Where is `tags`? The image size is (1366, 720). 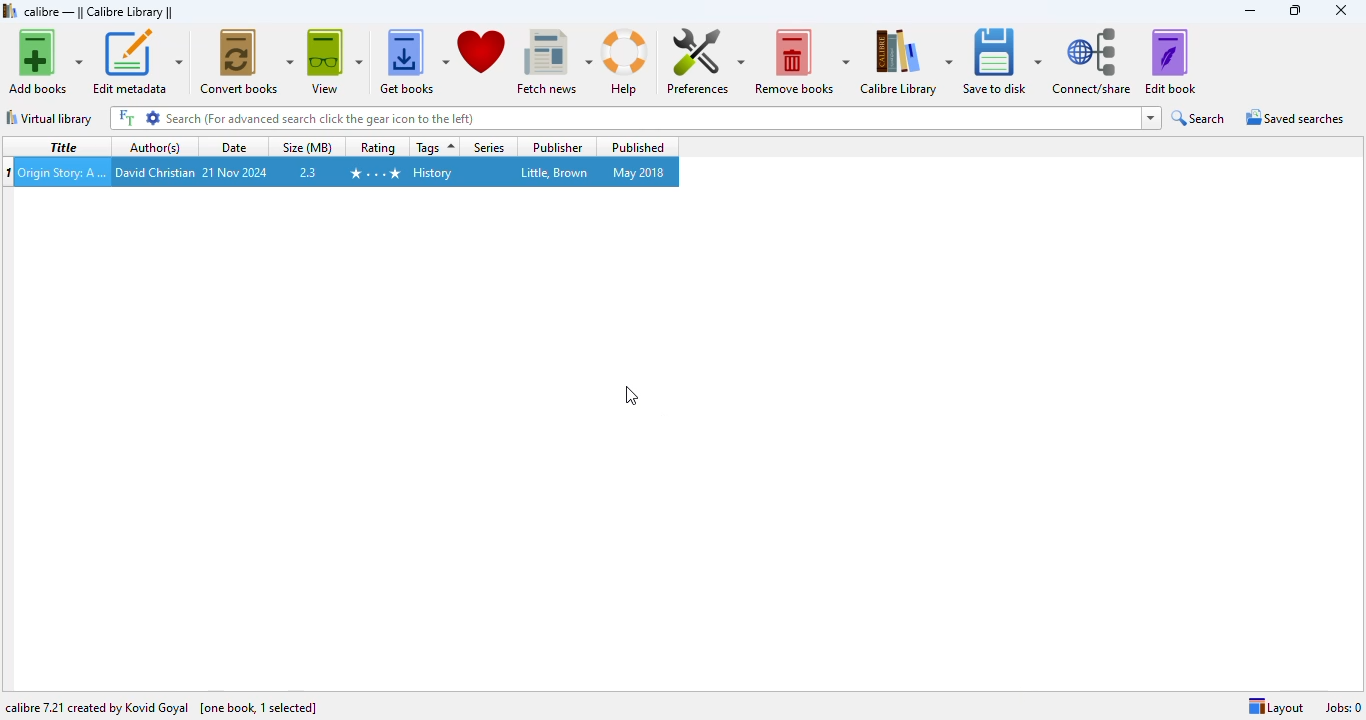
tags is located at coordinates (435, 147).